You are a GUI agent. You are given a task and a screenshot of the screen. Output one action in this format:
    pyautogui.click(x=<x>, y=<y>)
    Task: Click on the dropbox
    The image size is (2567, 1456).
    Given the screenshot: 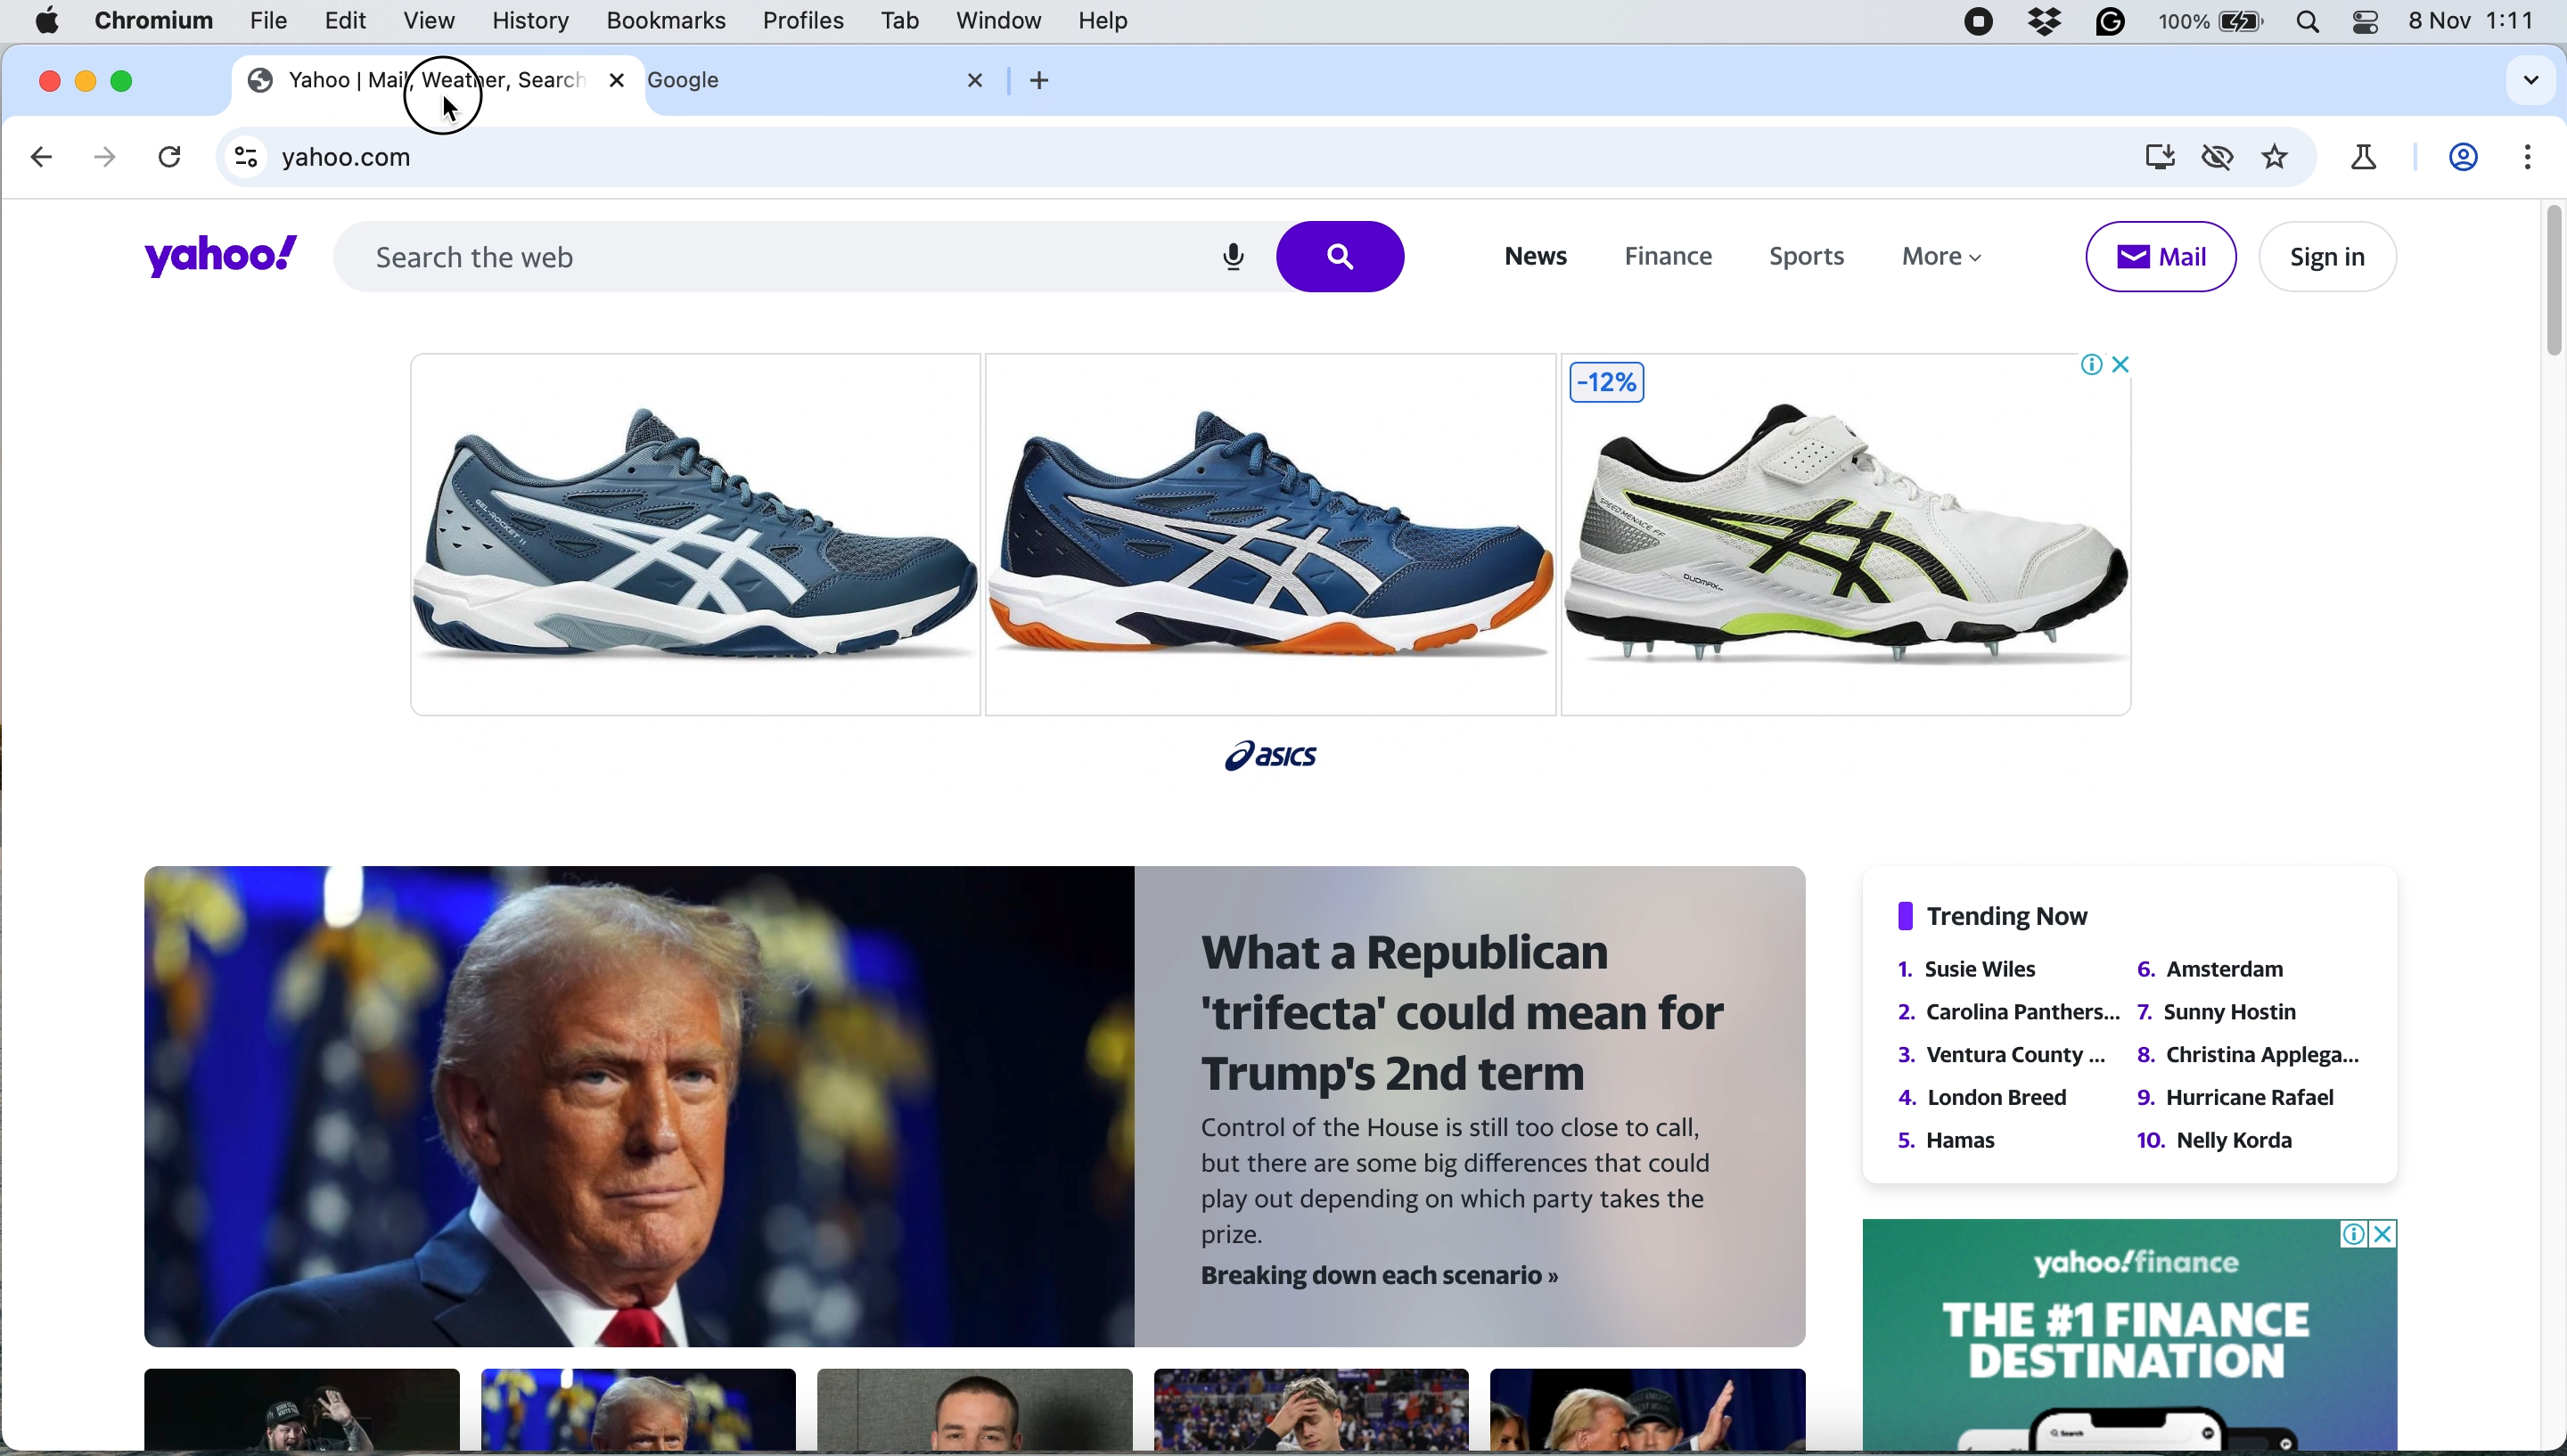 What is the action you would take?
    pyautogui.click(x=2048, y=24)
    